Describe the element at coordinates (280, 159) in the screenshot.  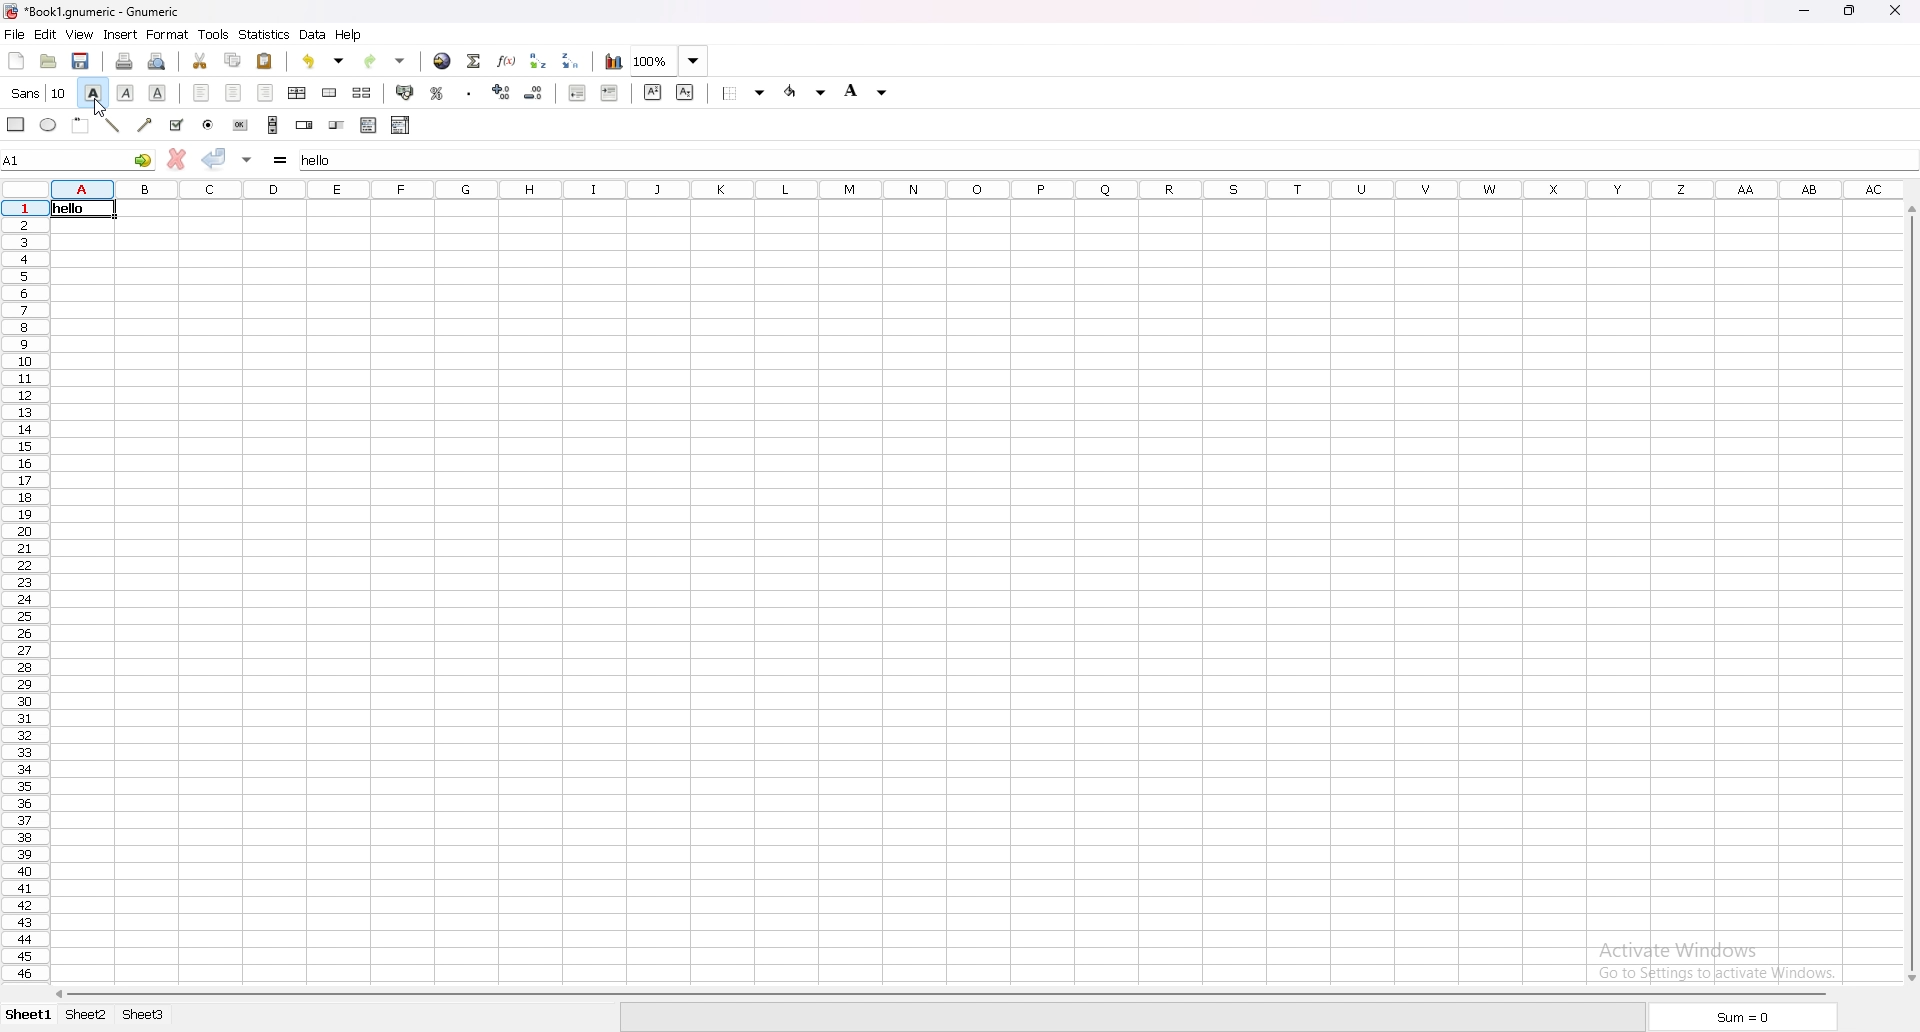
I see `formula` at that location.